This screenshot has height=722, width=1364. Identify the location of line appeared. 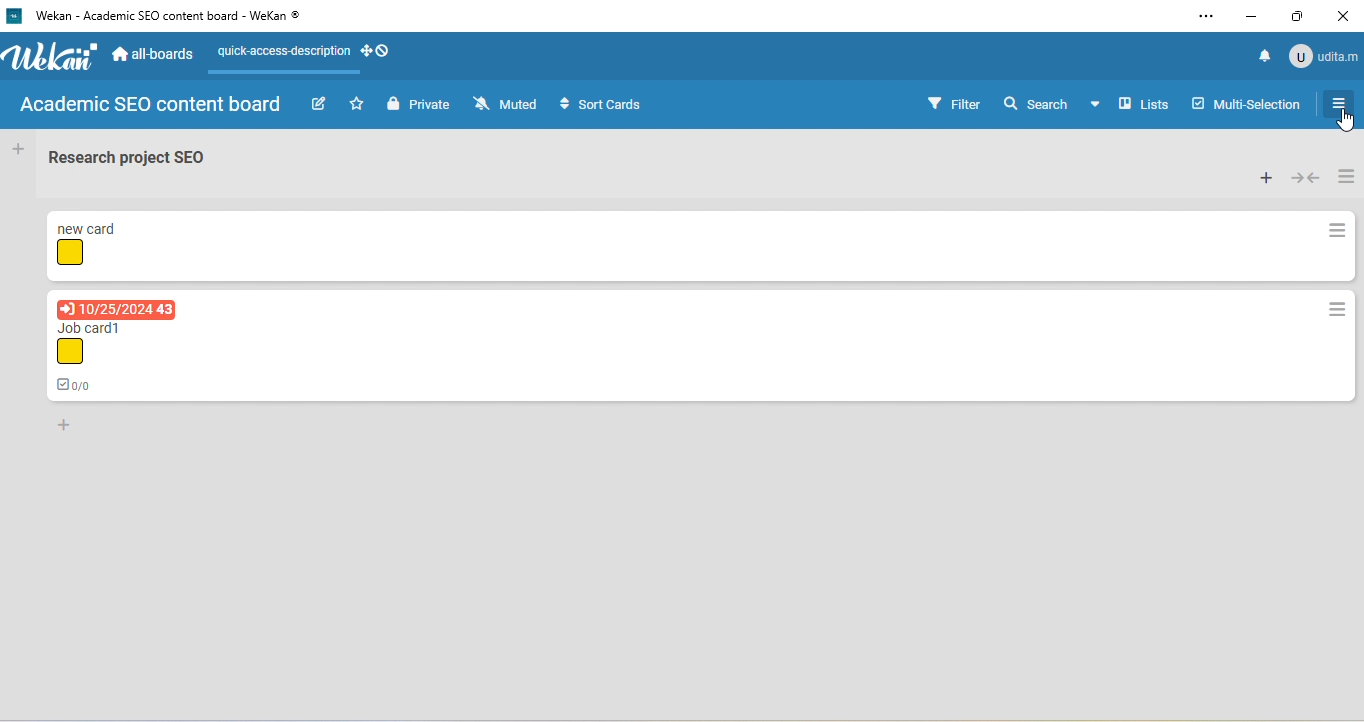
(293, 73).